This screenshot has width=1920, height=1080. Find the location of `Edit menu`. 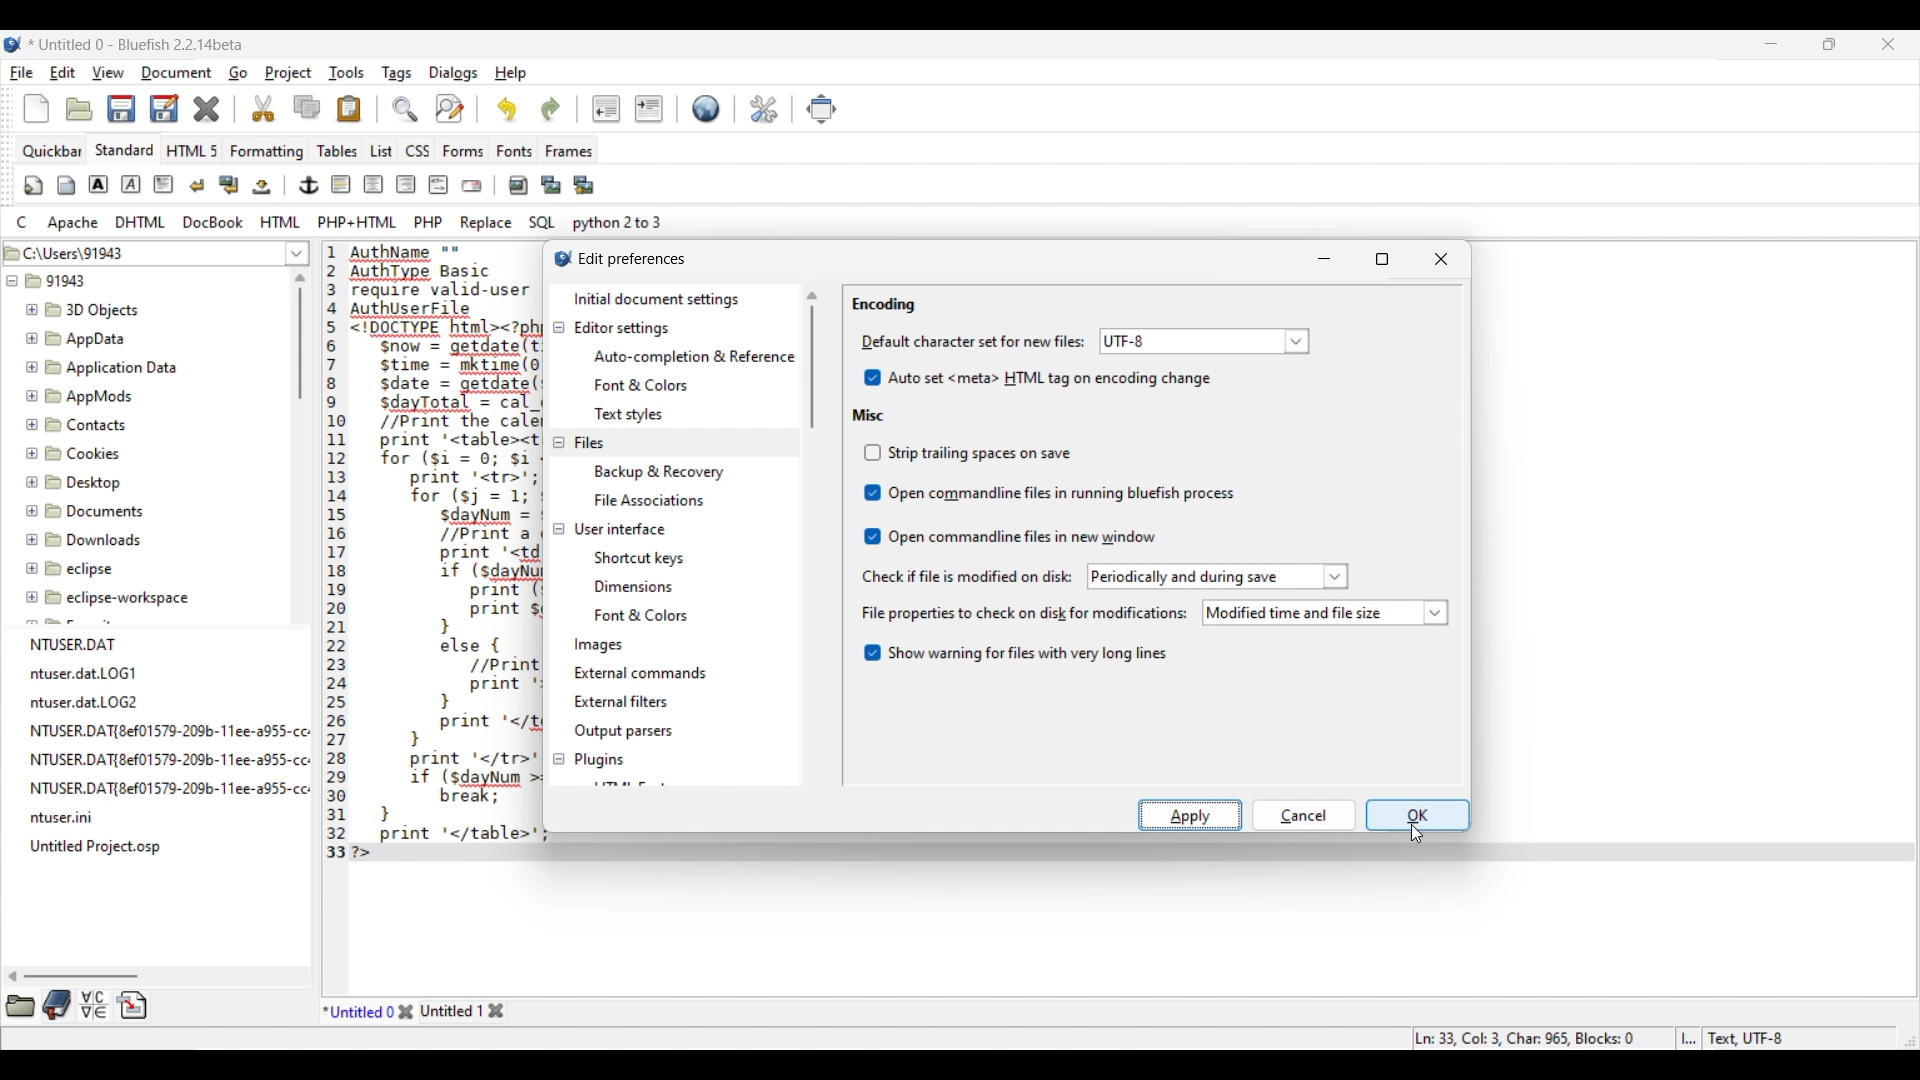

Edit menu is located at coordinates (63, 73).